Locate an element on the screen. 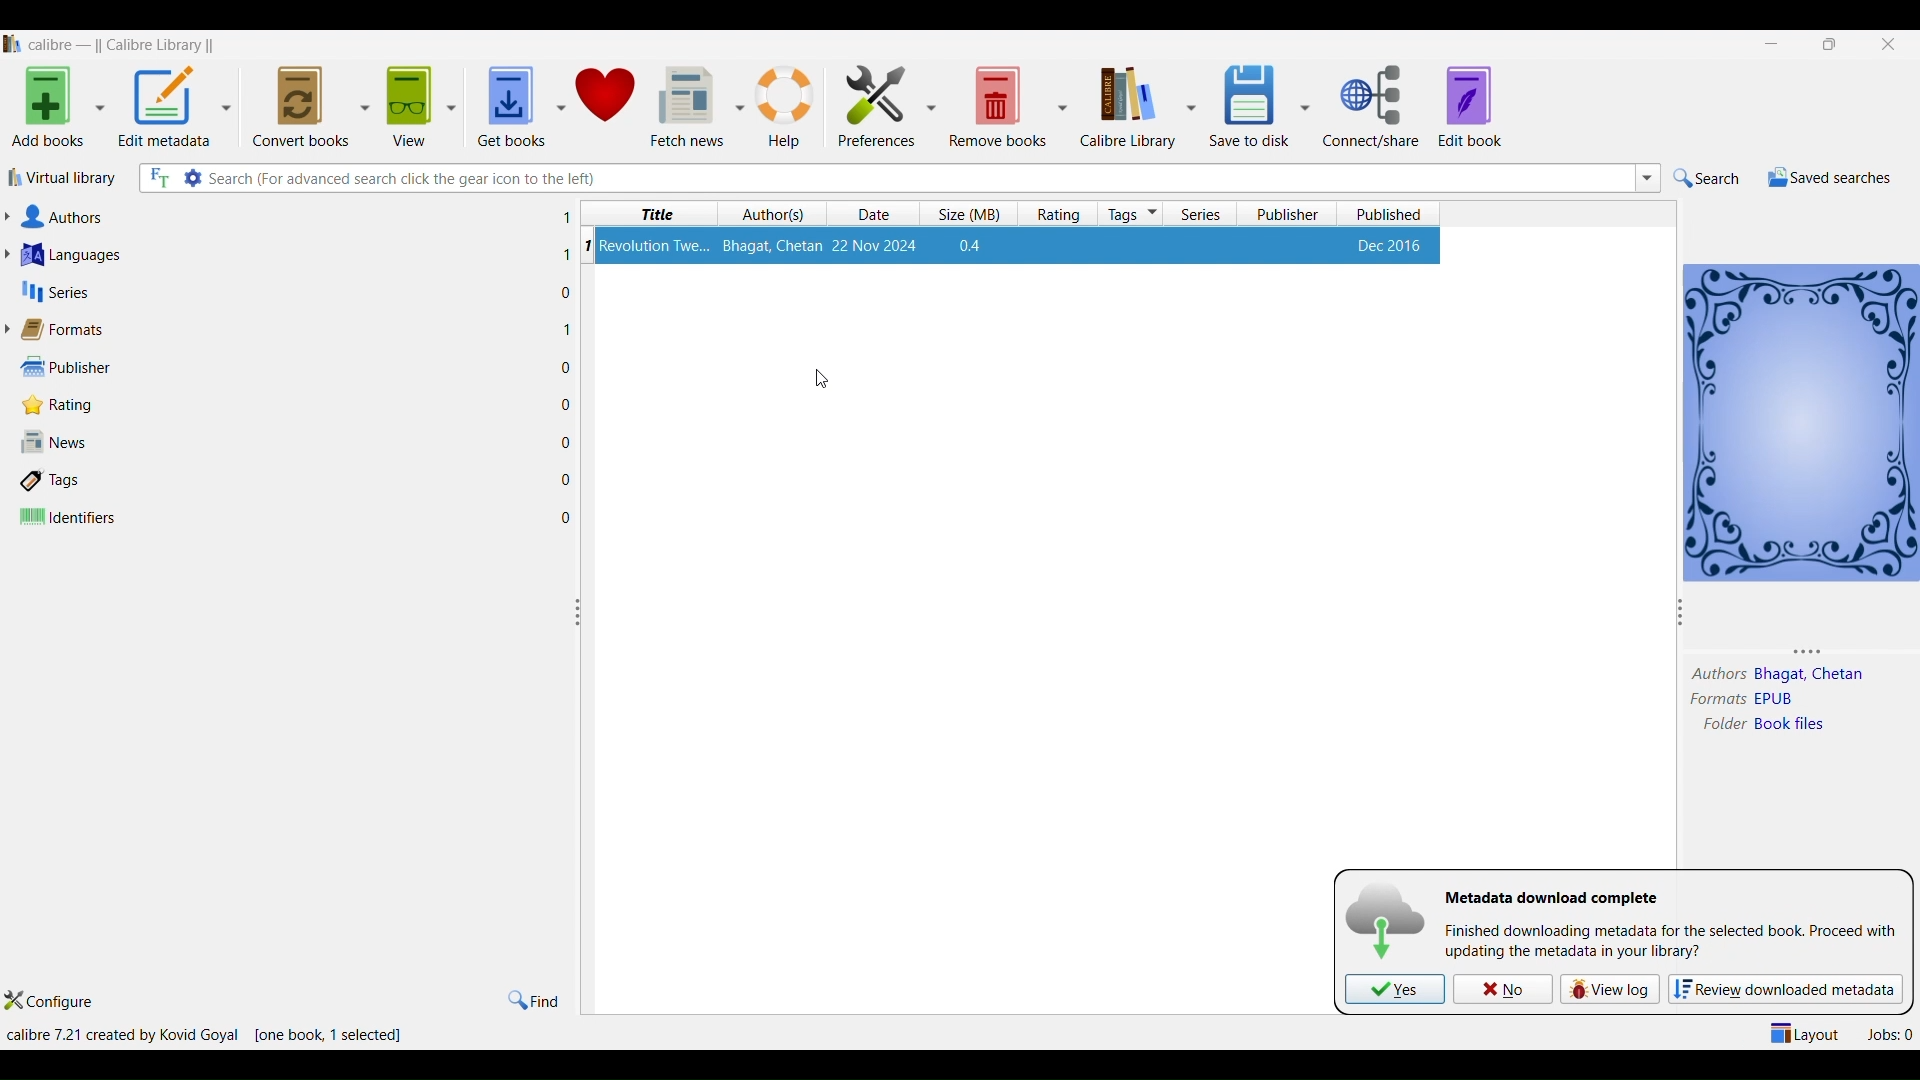 The height and width of the screenshot is (1080, 1920). no for updating metadata in library is located at coordinates (1503, 988).